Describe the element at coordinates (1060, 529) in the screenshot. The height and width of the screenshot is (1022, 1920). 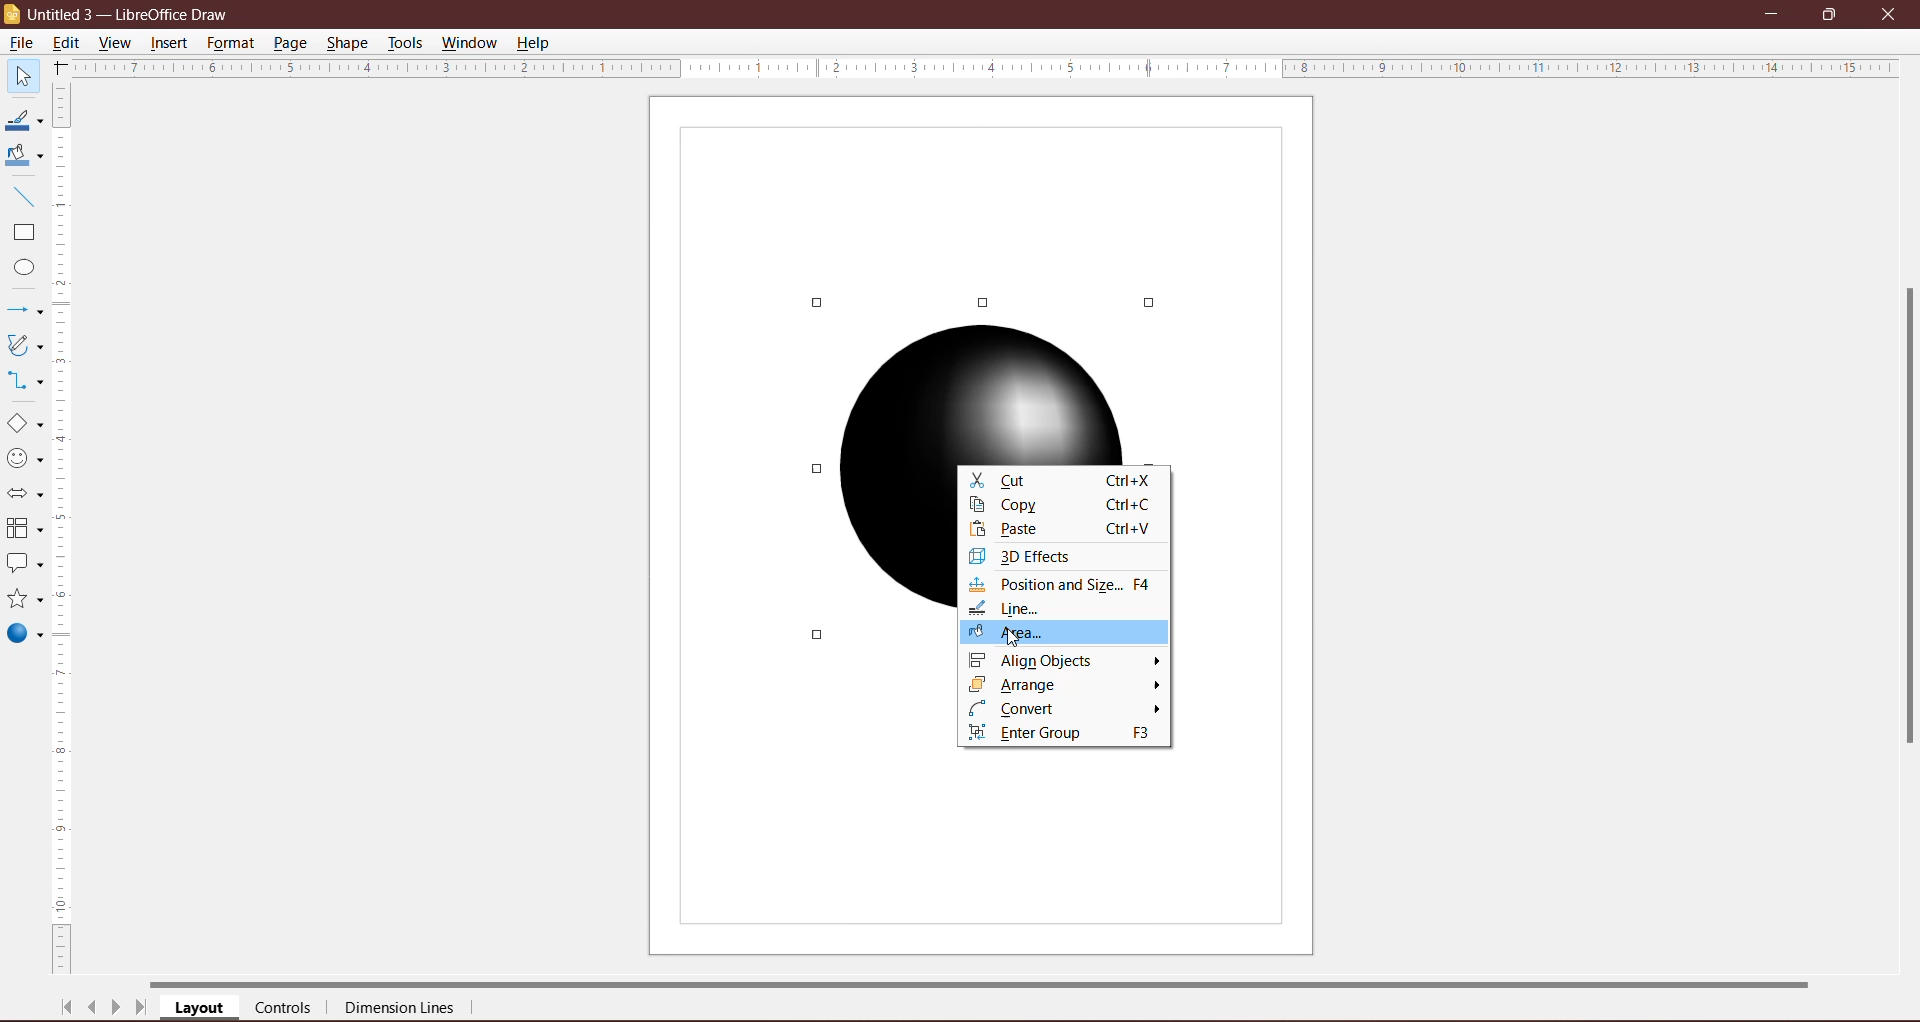
I see `Paste` at that location.